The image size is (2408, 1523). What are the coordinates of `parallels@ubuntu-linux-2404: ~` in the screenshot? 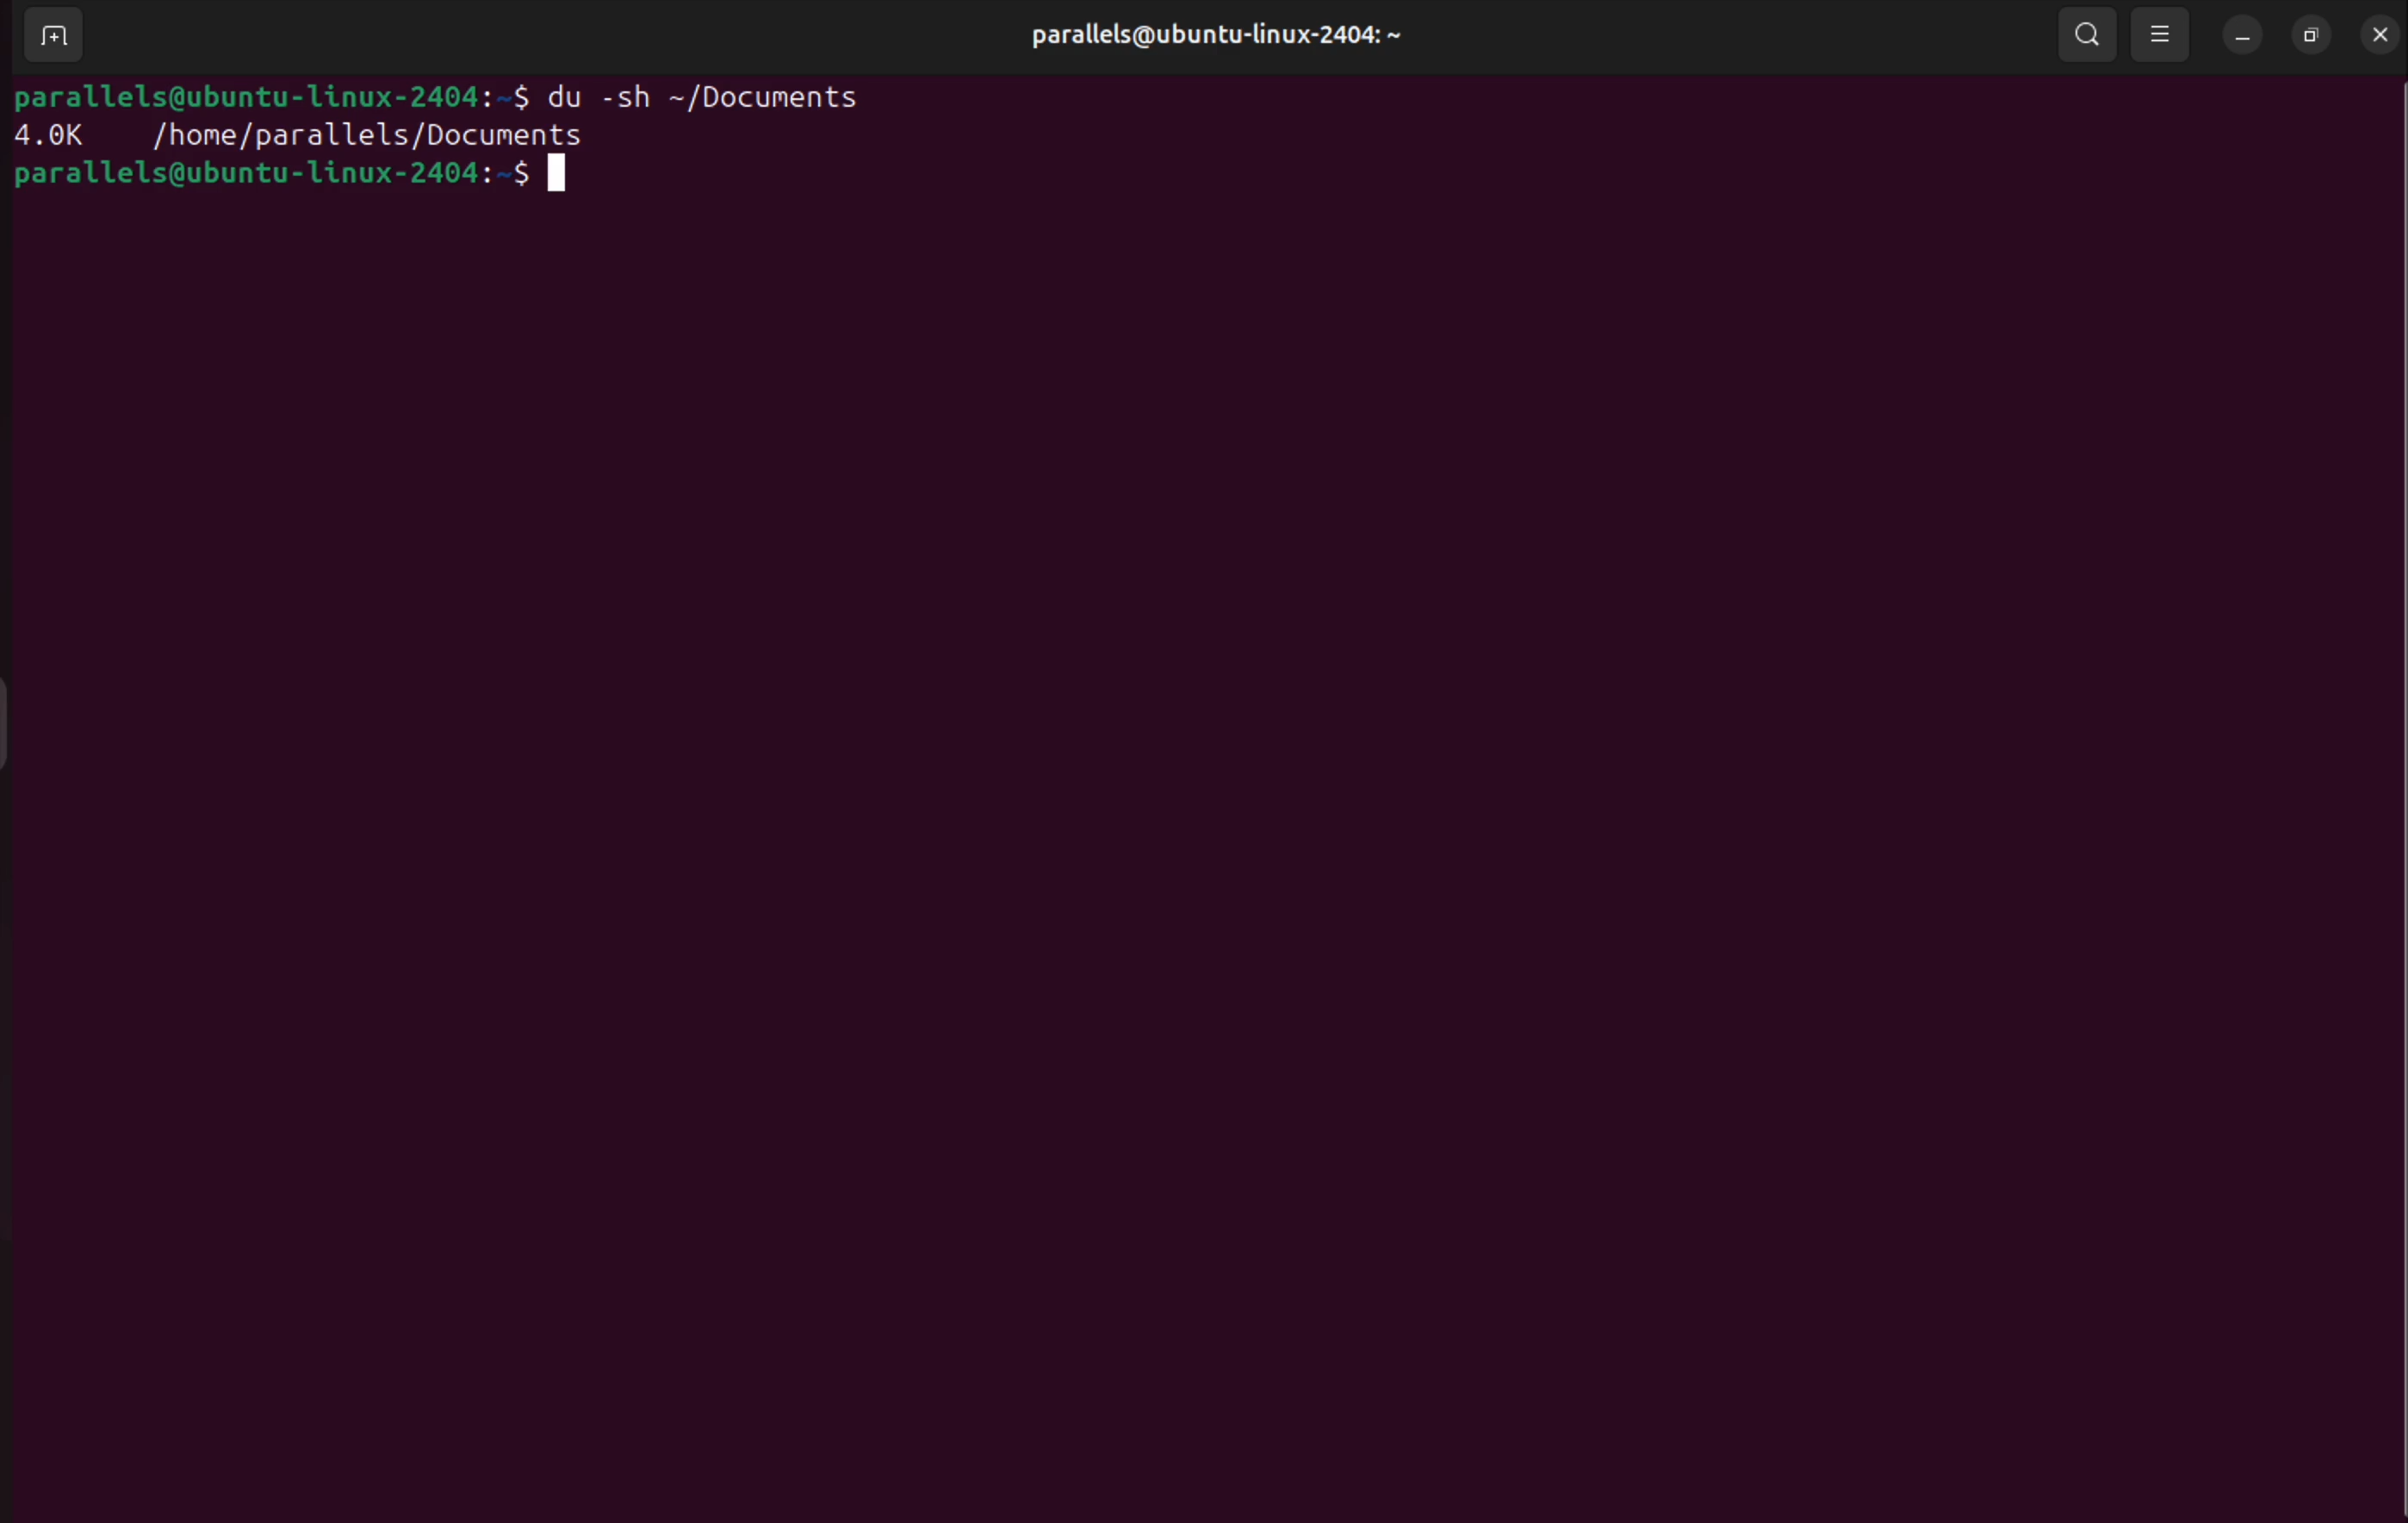 It's located at (1215, 37).